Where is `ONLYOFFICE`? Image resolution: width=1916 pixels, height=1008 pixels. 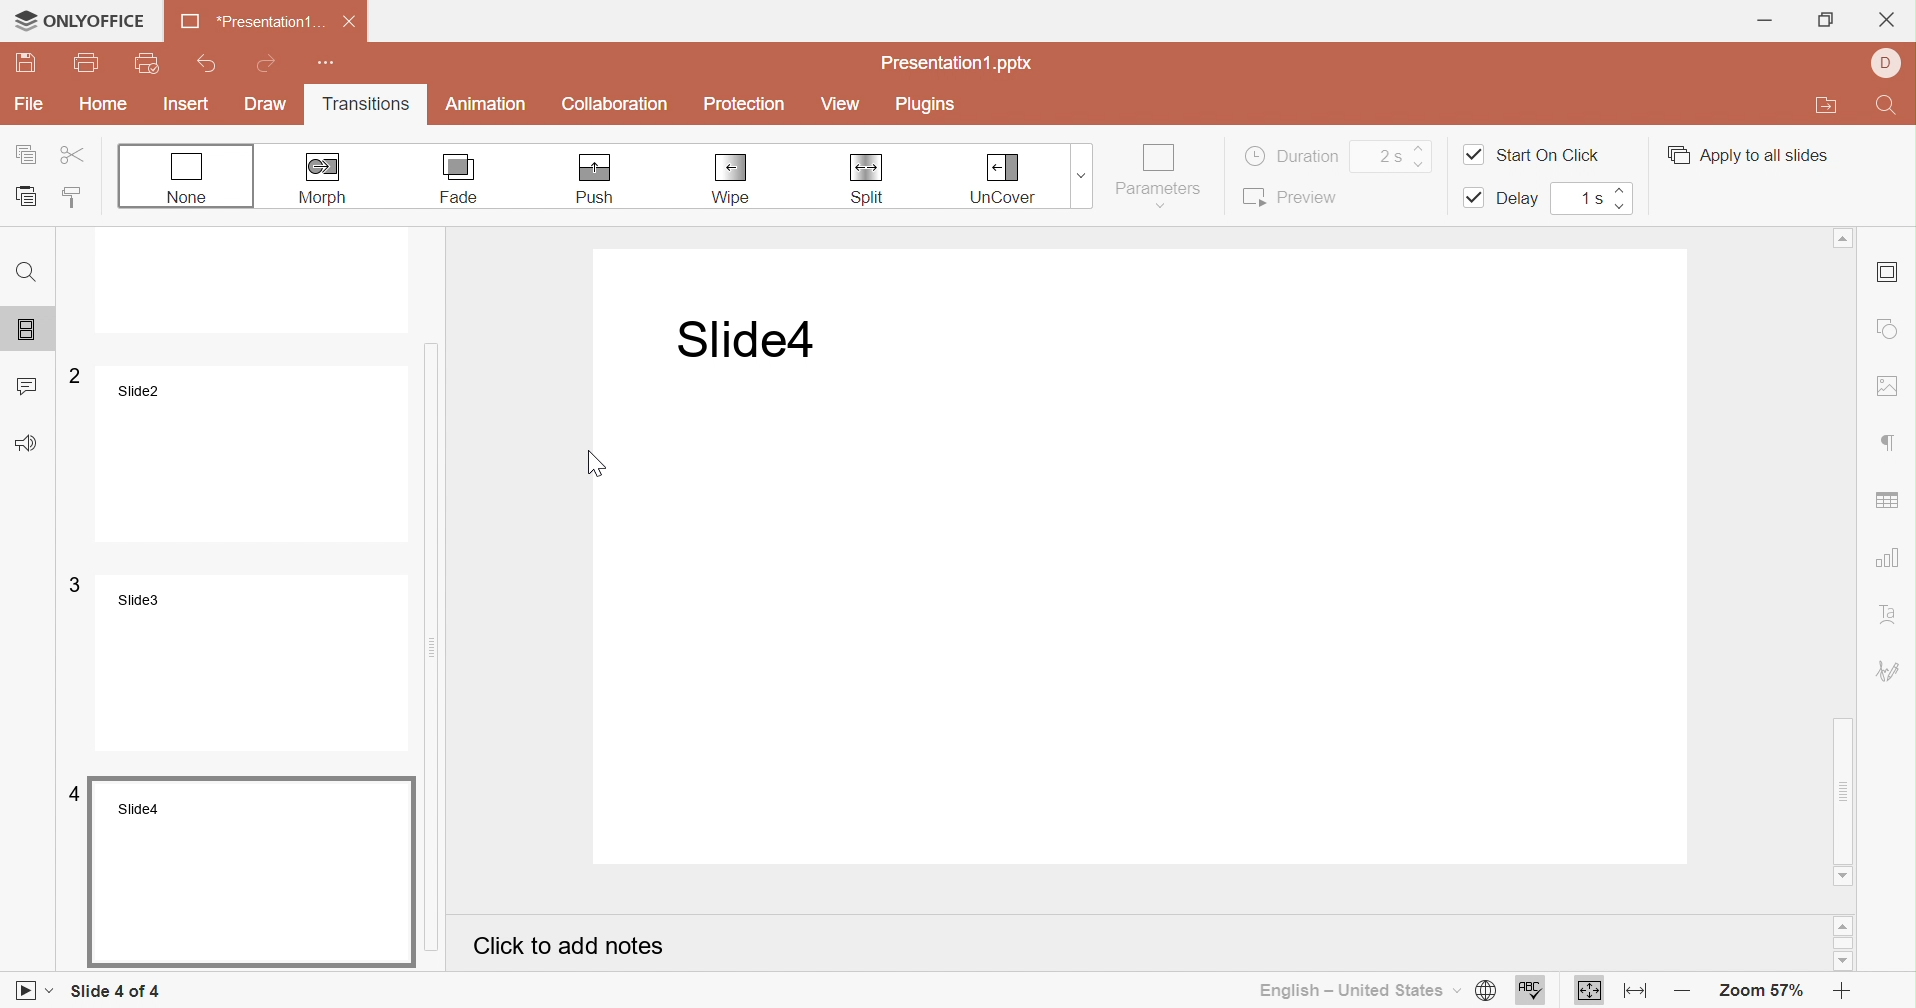 ONLYOFFICE is located at coordinates (77, 16).